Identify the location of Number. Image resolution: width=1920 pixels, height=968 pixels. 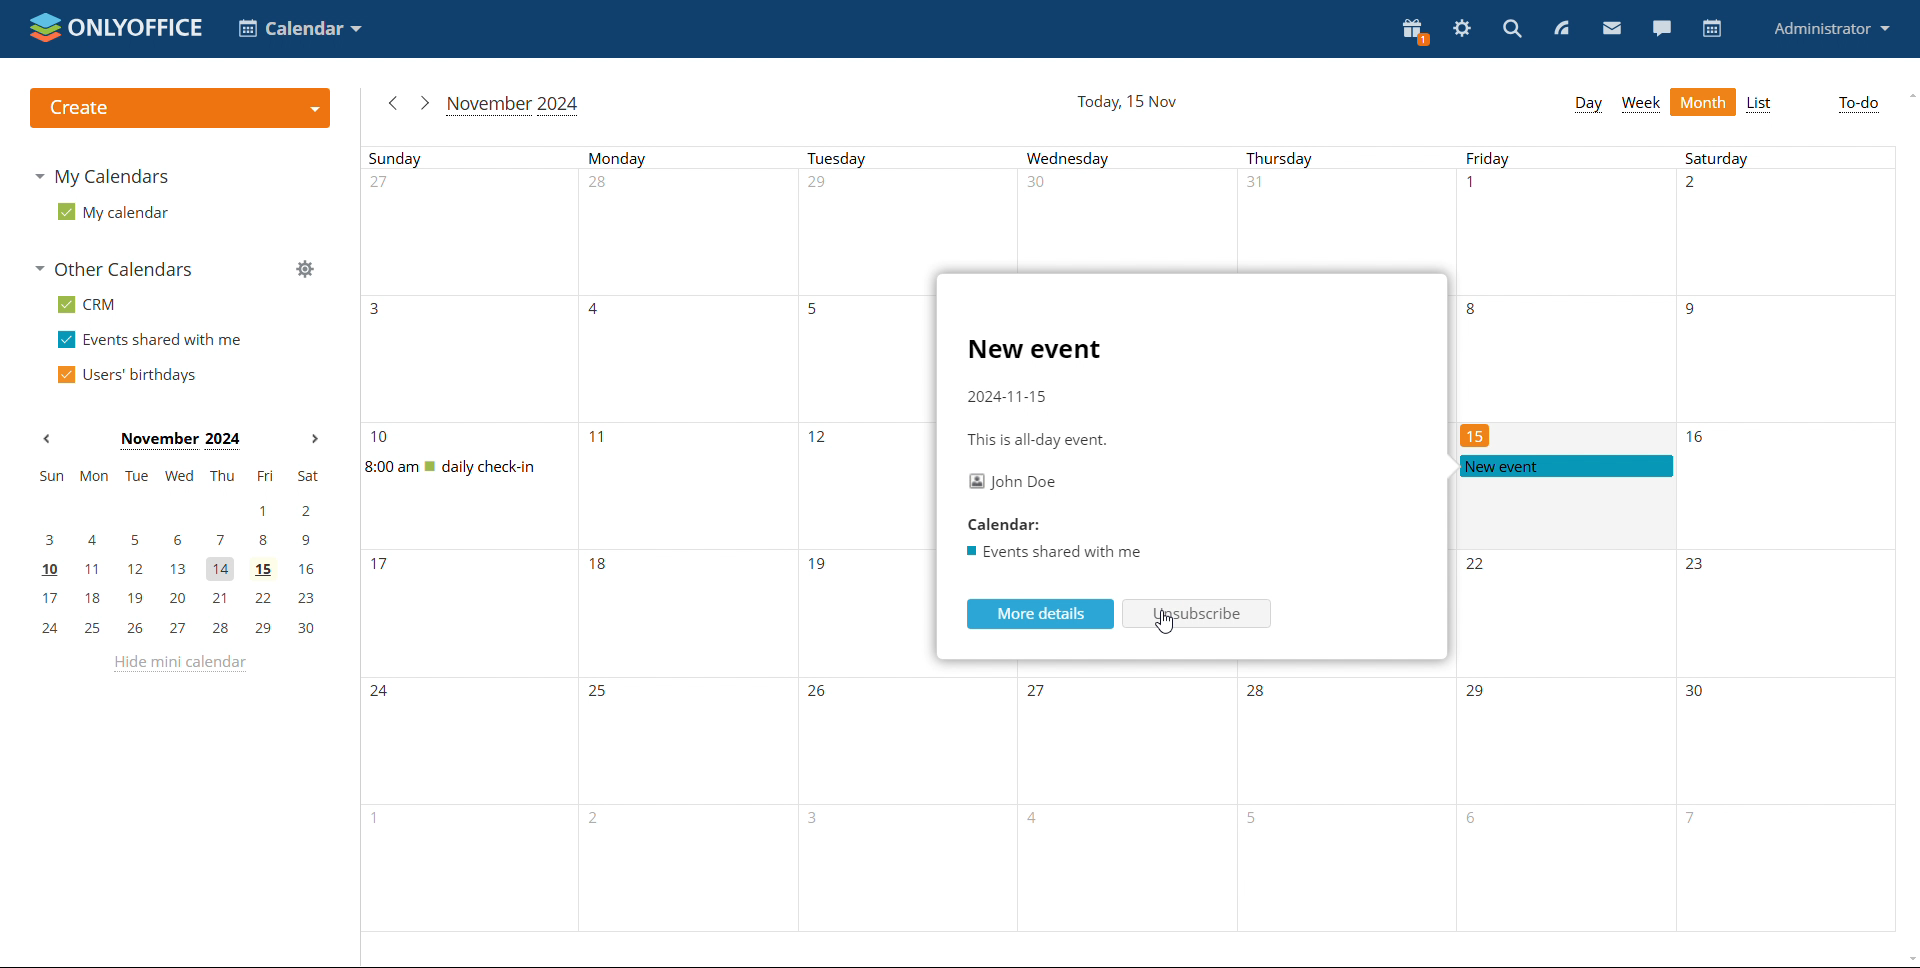
(1477, 568).